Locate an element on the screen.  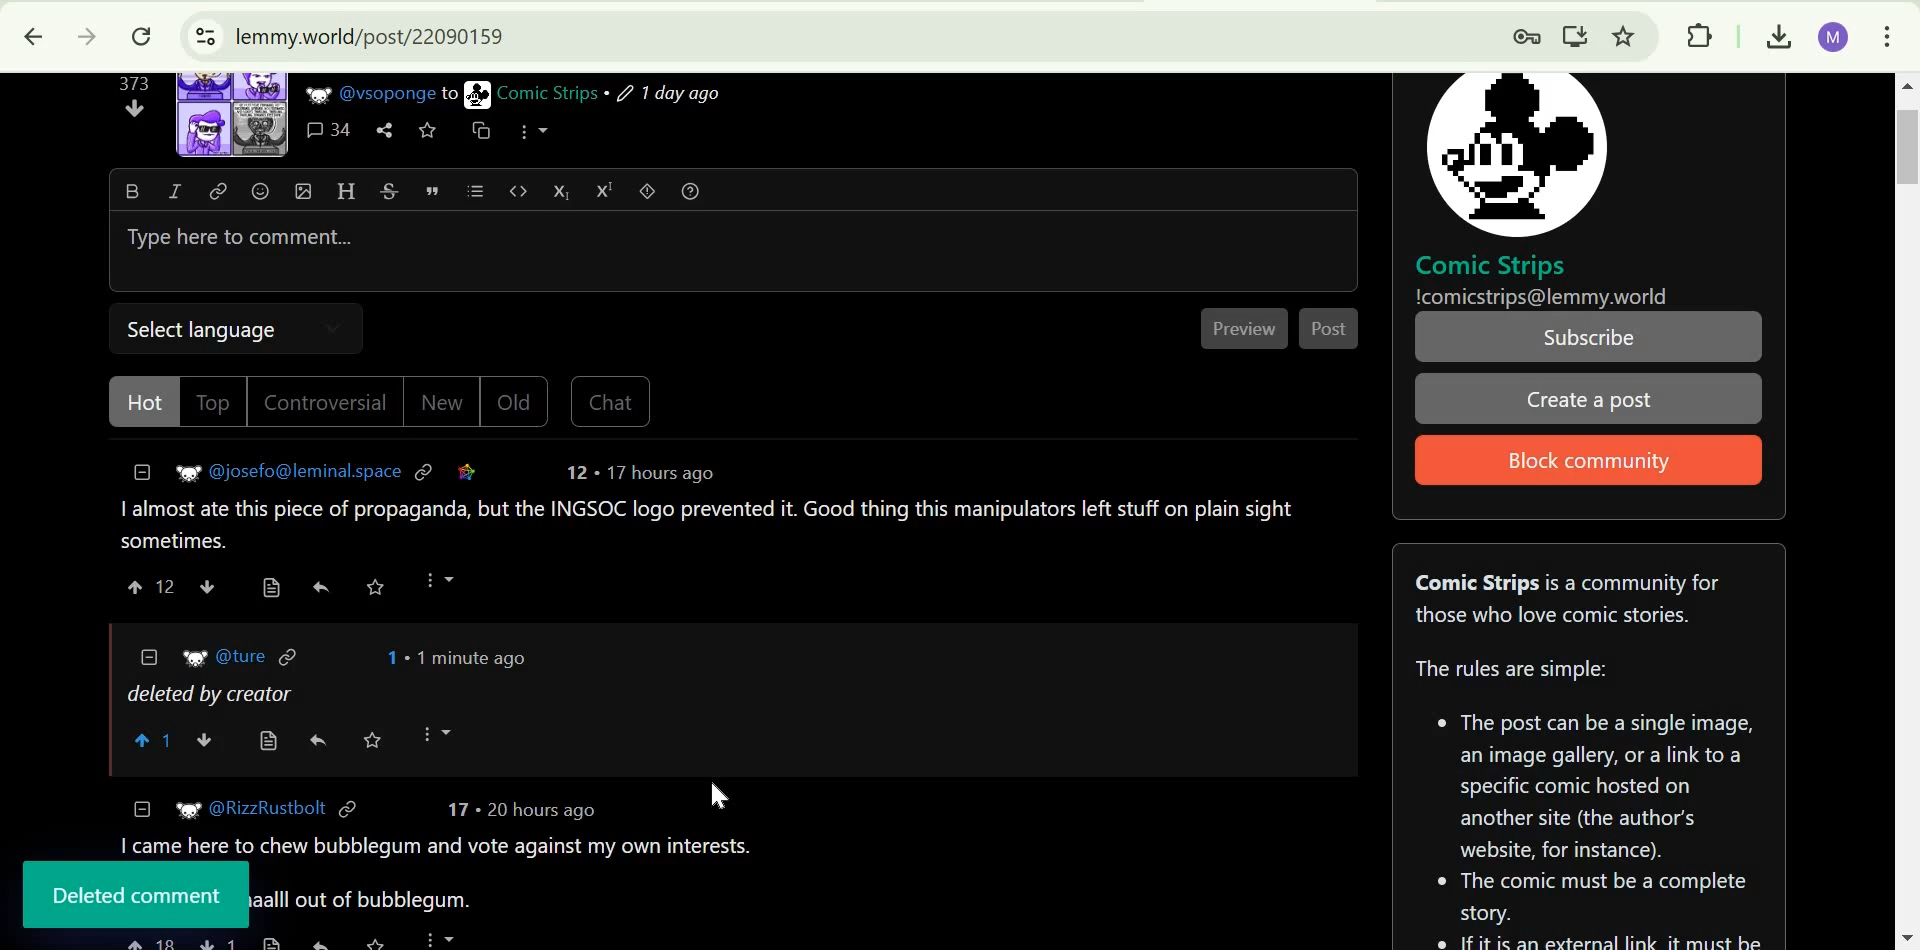
code is located at coordinates (519, 189).